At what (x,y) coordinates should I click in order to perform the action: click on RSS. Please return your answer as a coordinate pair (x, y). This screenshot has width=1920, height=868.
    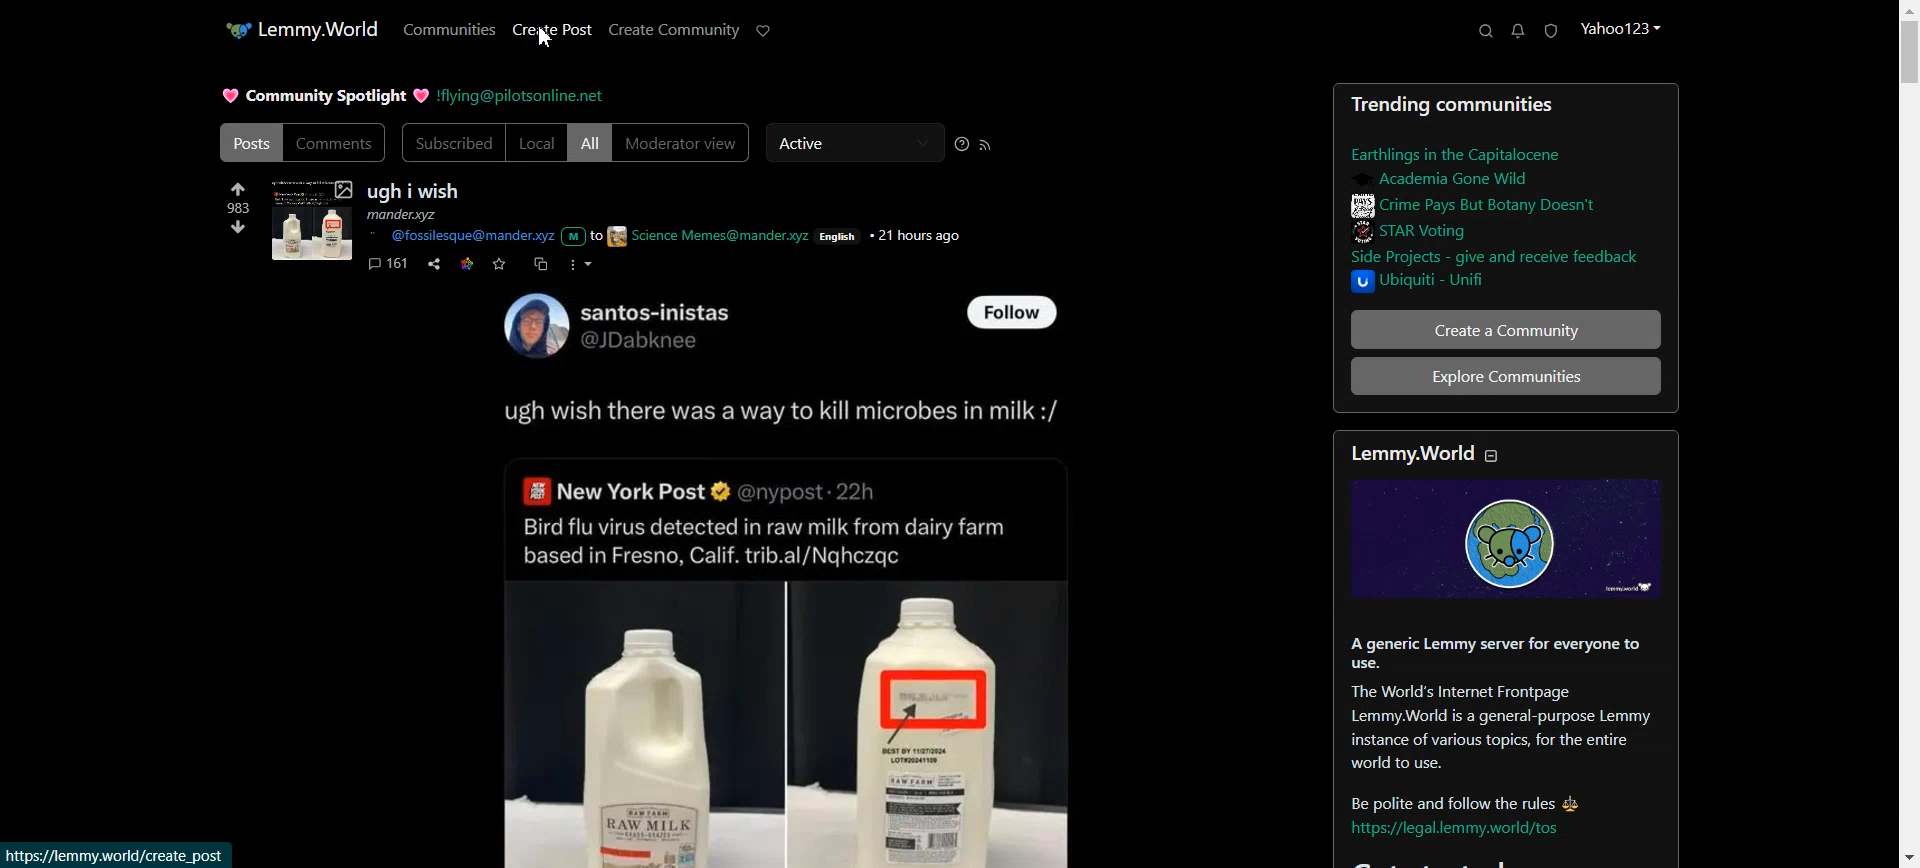
    Looking at the image, I should click on (987, 145).